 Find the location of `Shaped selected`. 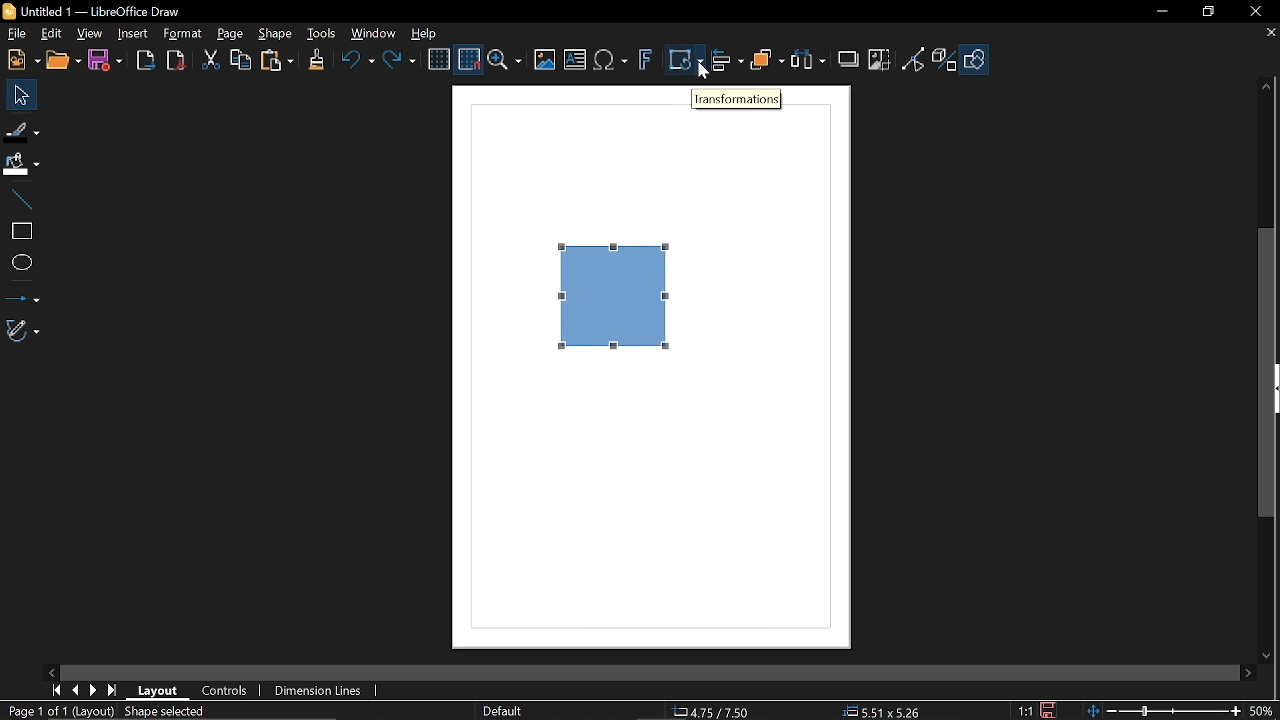

Shaped selected is located at coordinates (169, 711).